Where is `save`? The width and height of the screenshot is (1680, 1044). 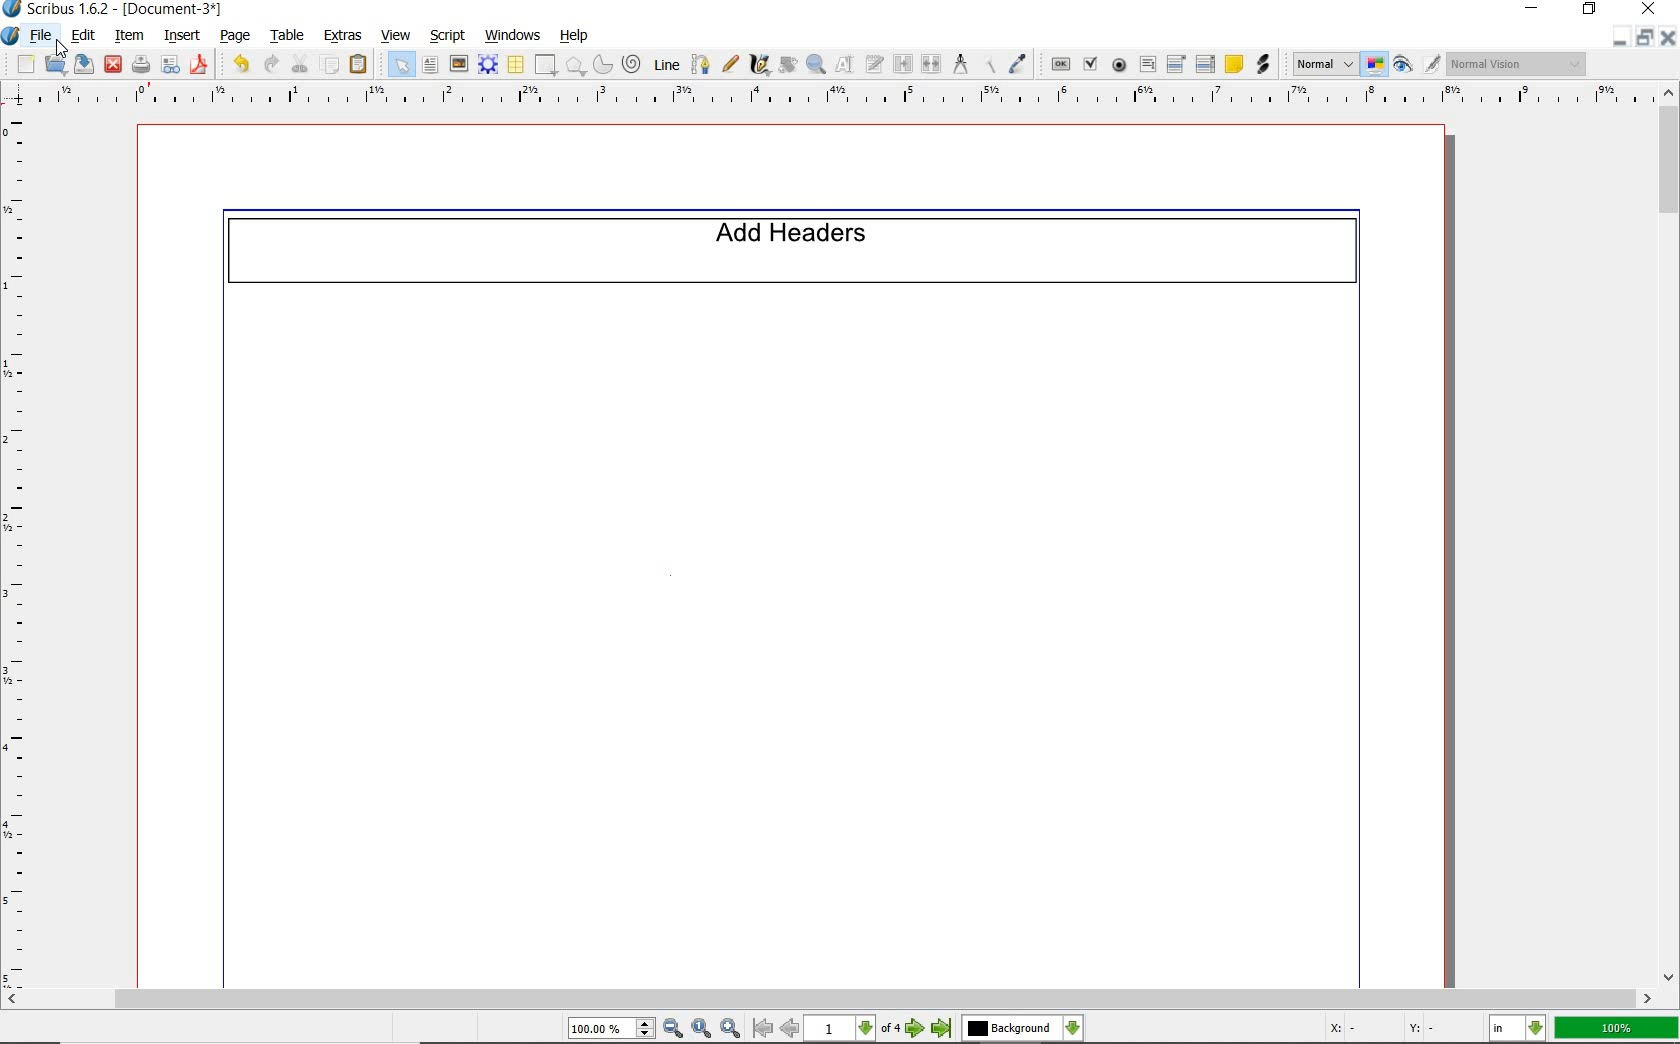
save is located at coordinates (82, 63).